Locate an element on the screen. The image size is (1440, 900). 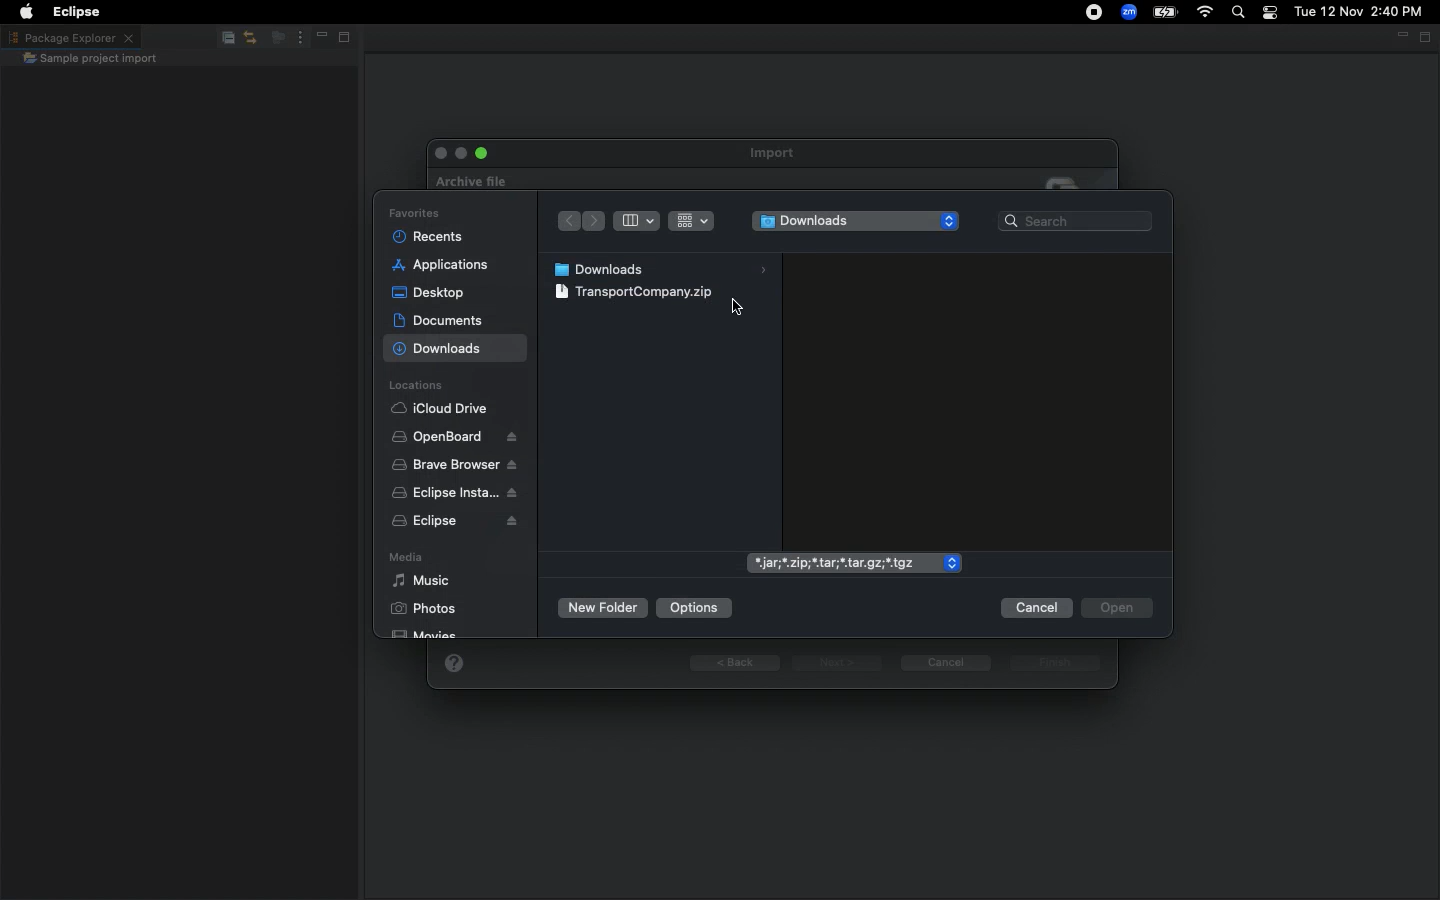
Maximize is located at coordinates (342, 40).